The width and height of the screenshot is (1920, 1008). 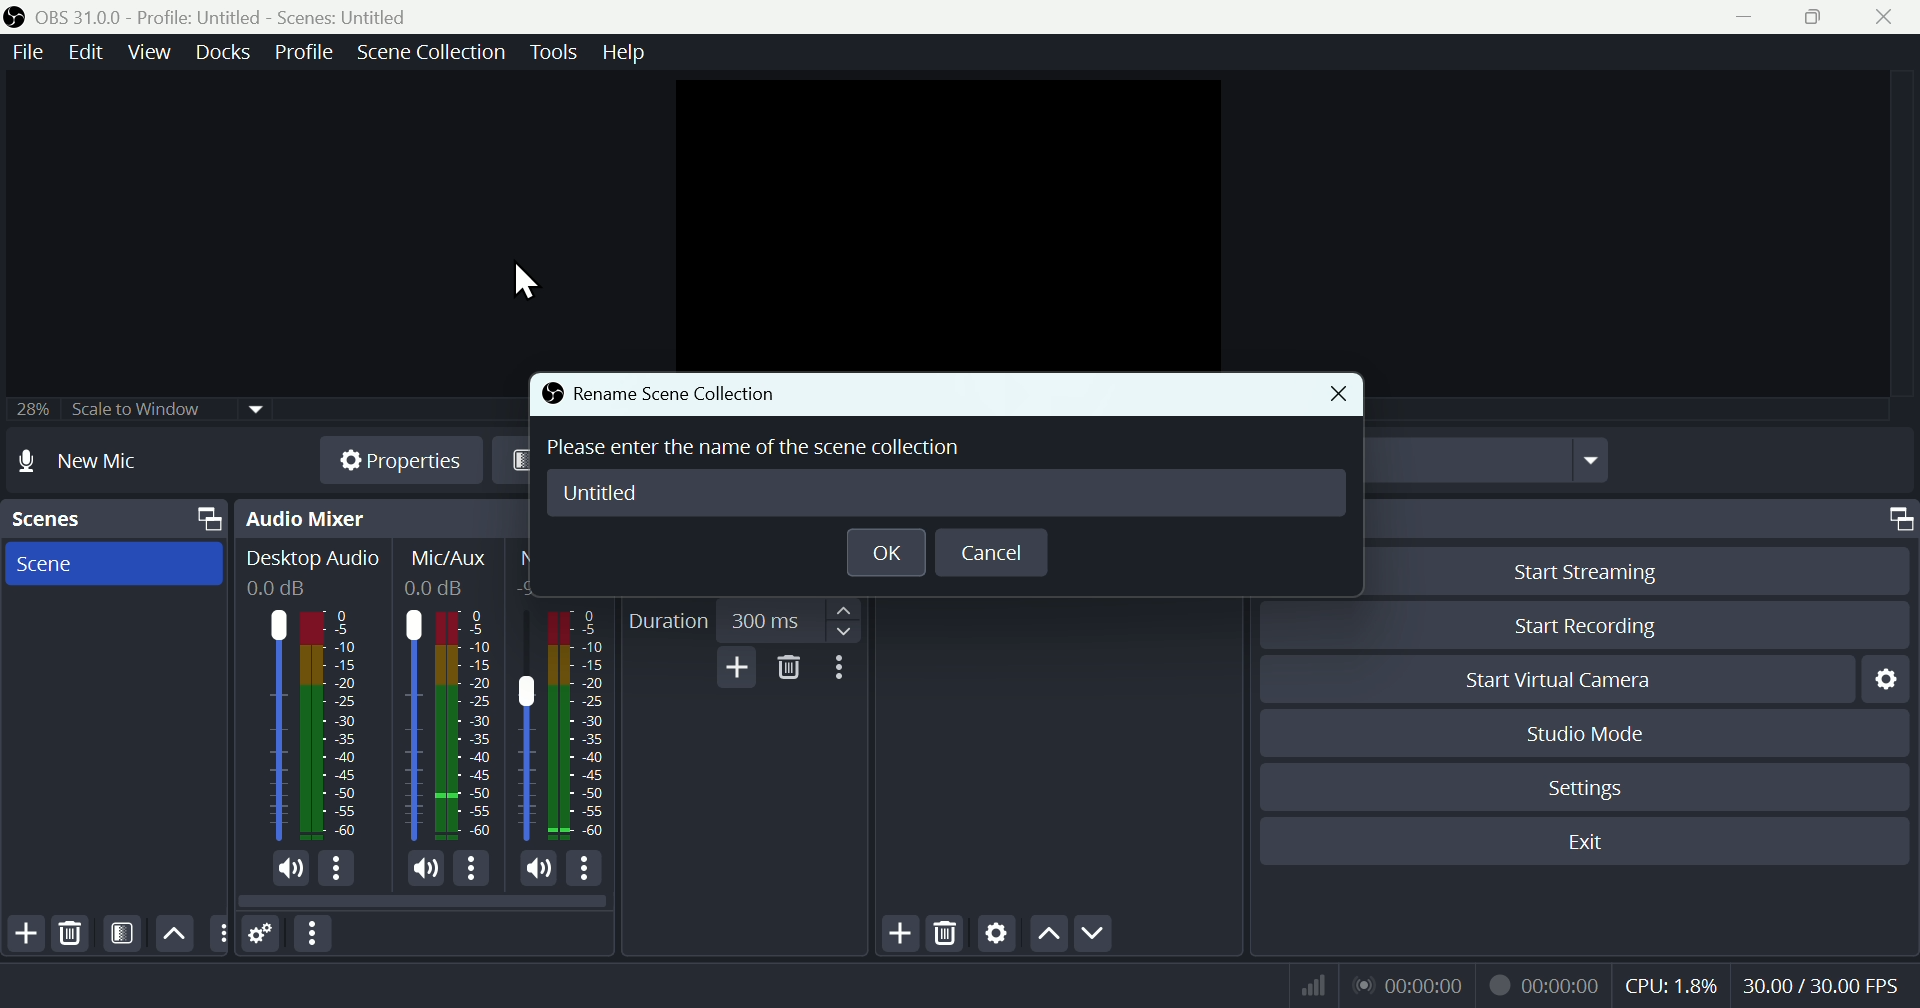 I want to click on Mic/Aux, so click(x=466, y=726).